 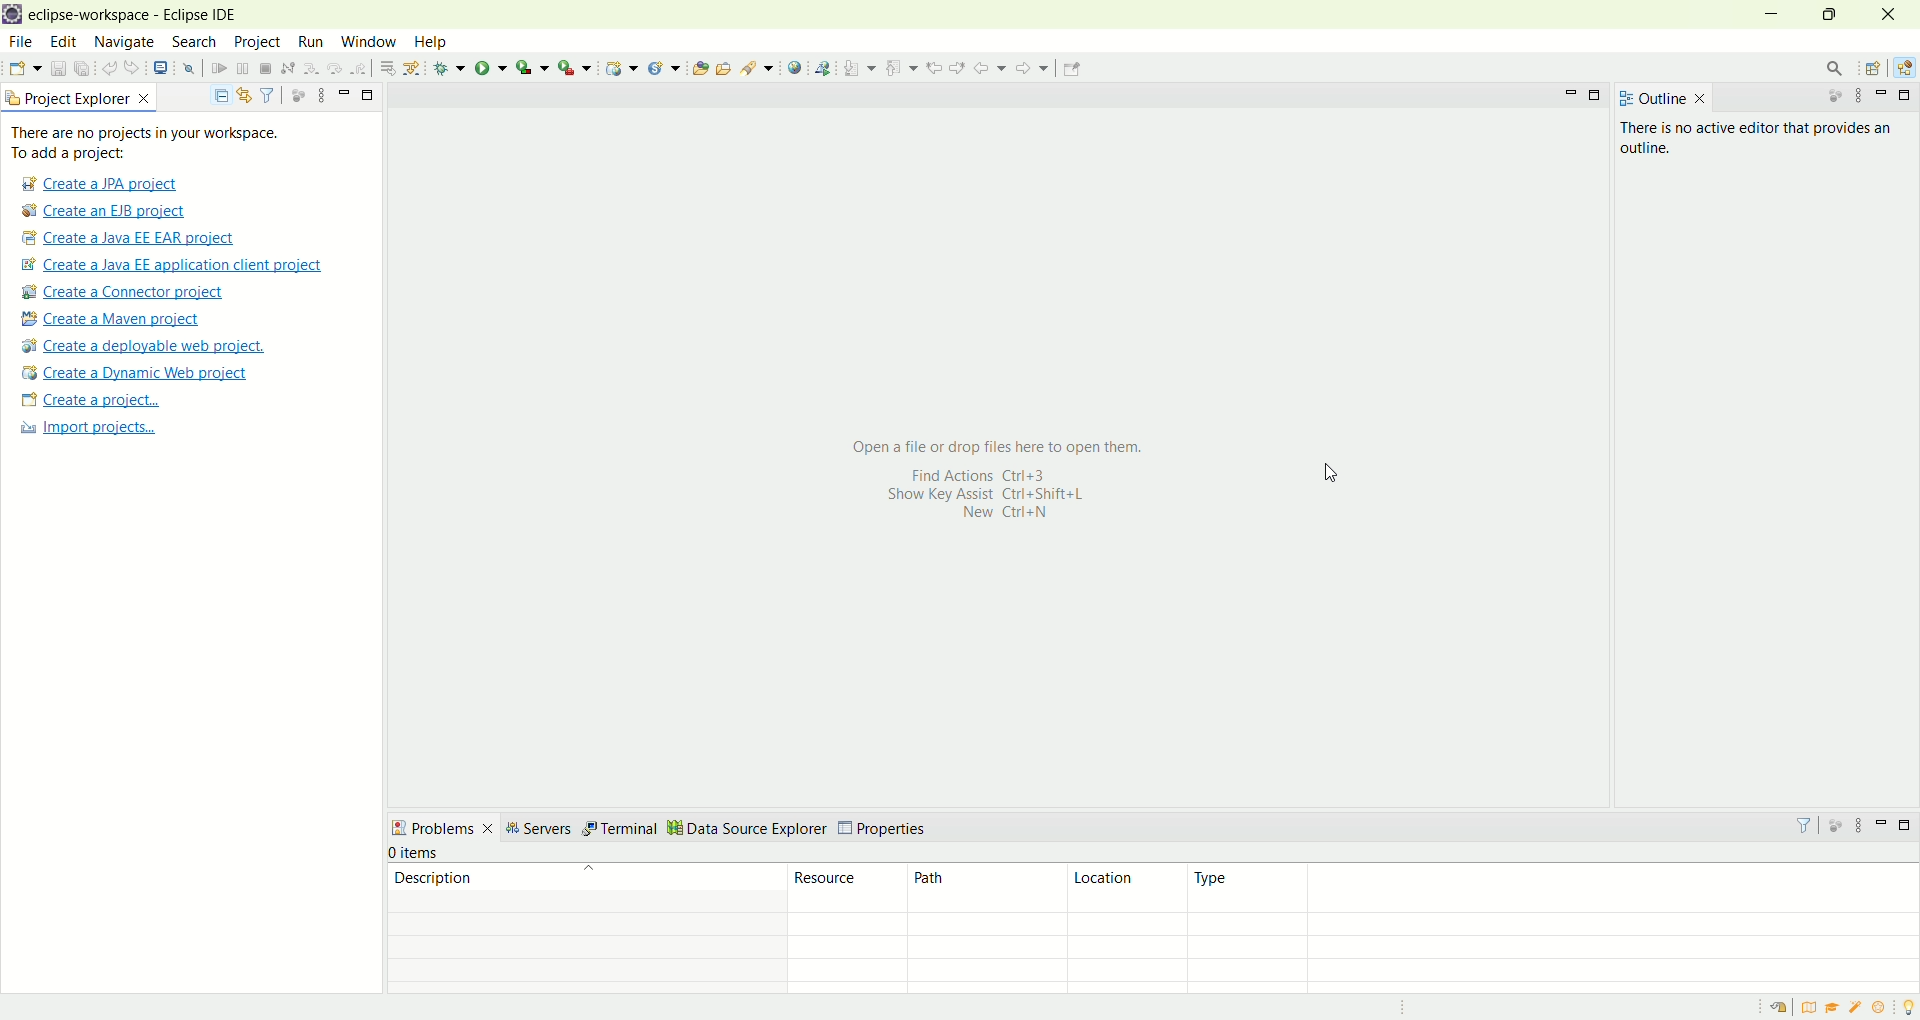 I want to click on filter, so click(x=265, y=93).